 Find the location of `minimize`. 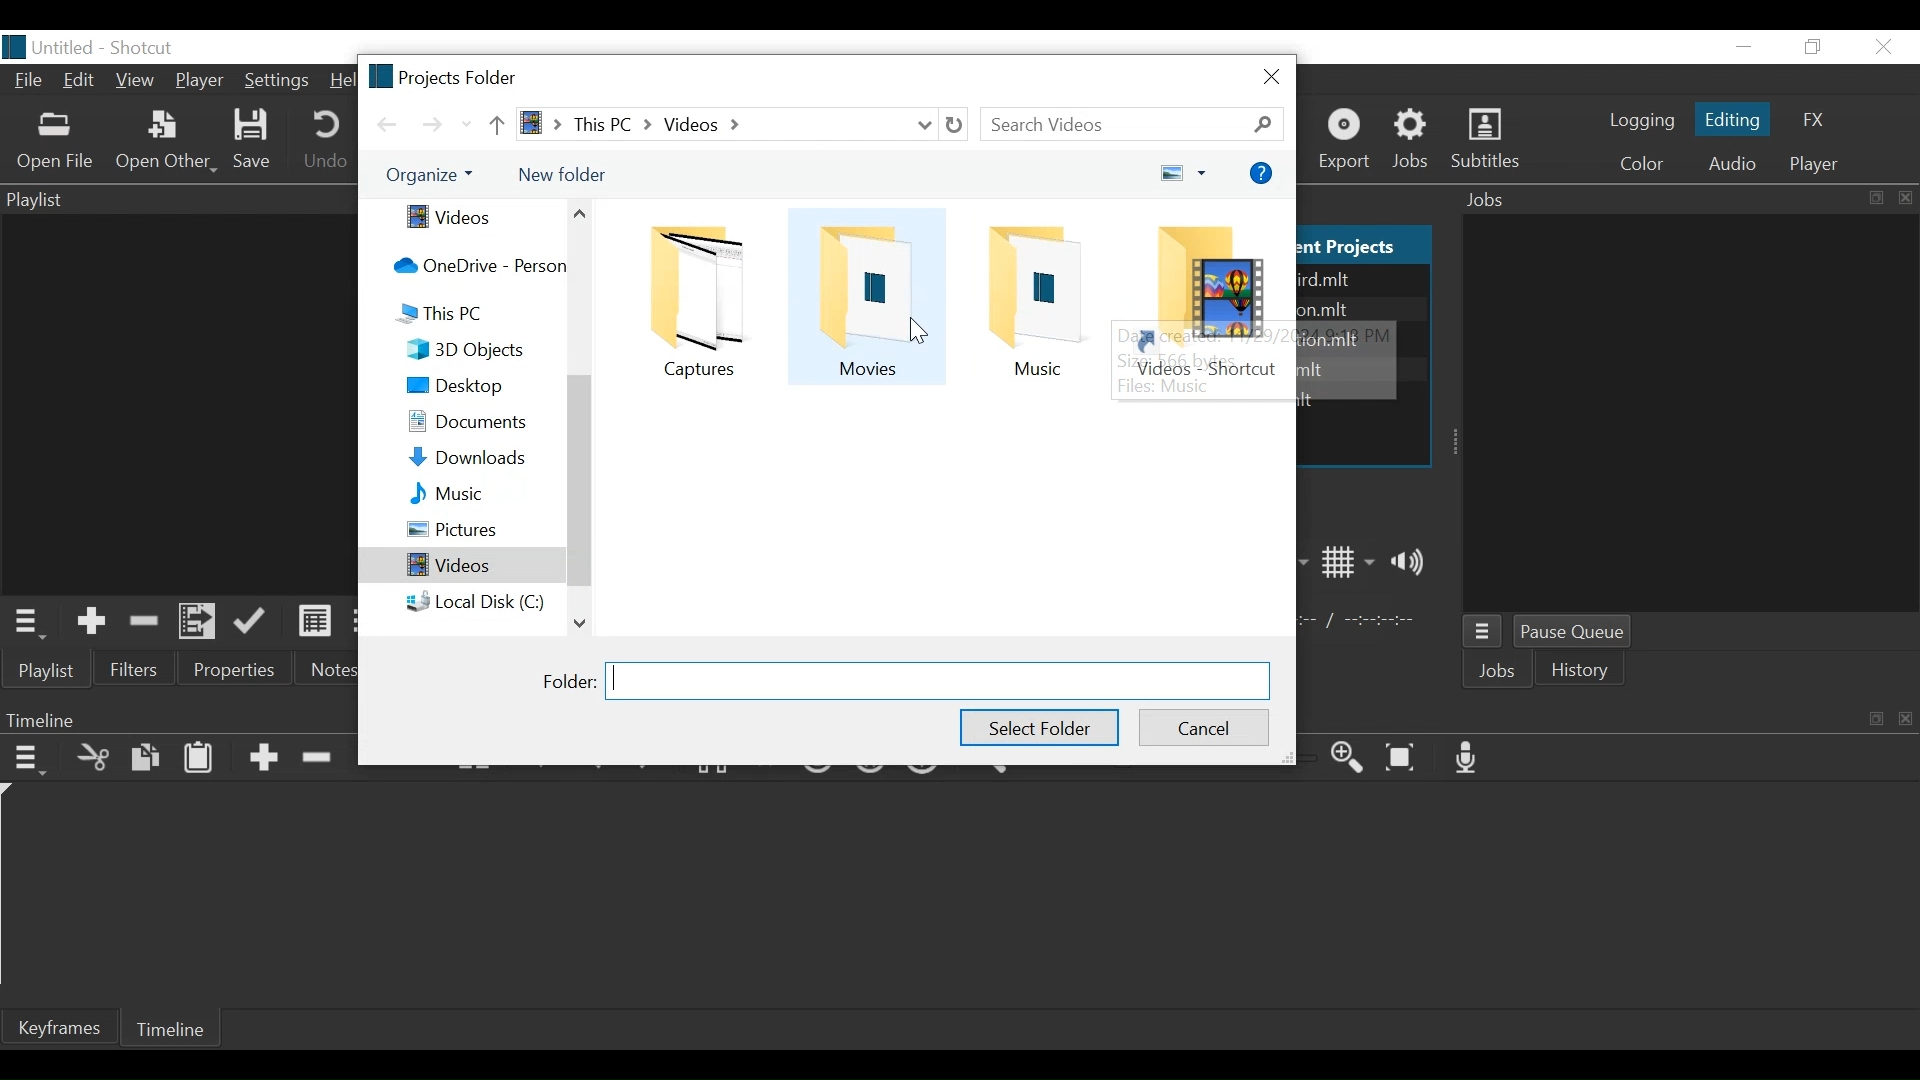

minimize is located at coordinates (1745, 46).